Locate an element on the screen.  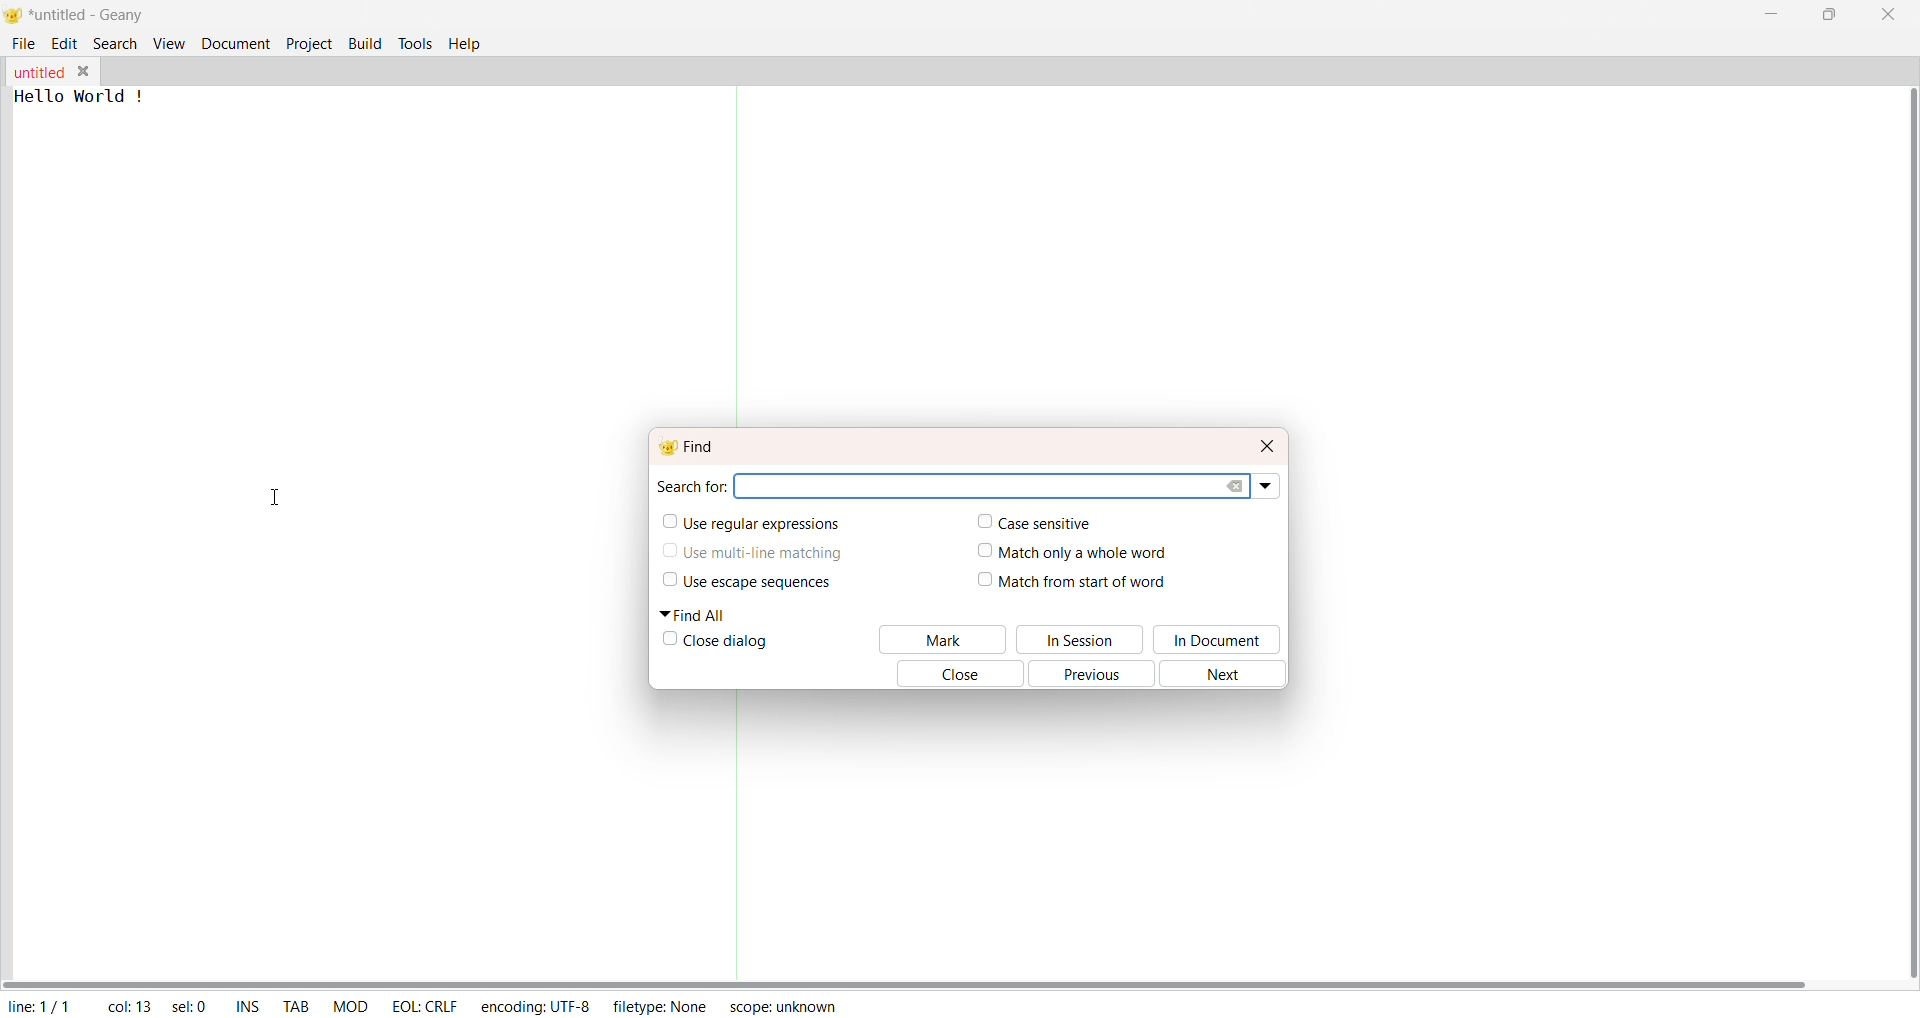
Col: 13 is located at coordinates (125, 1003).